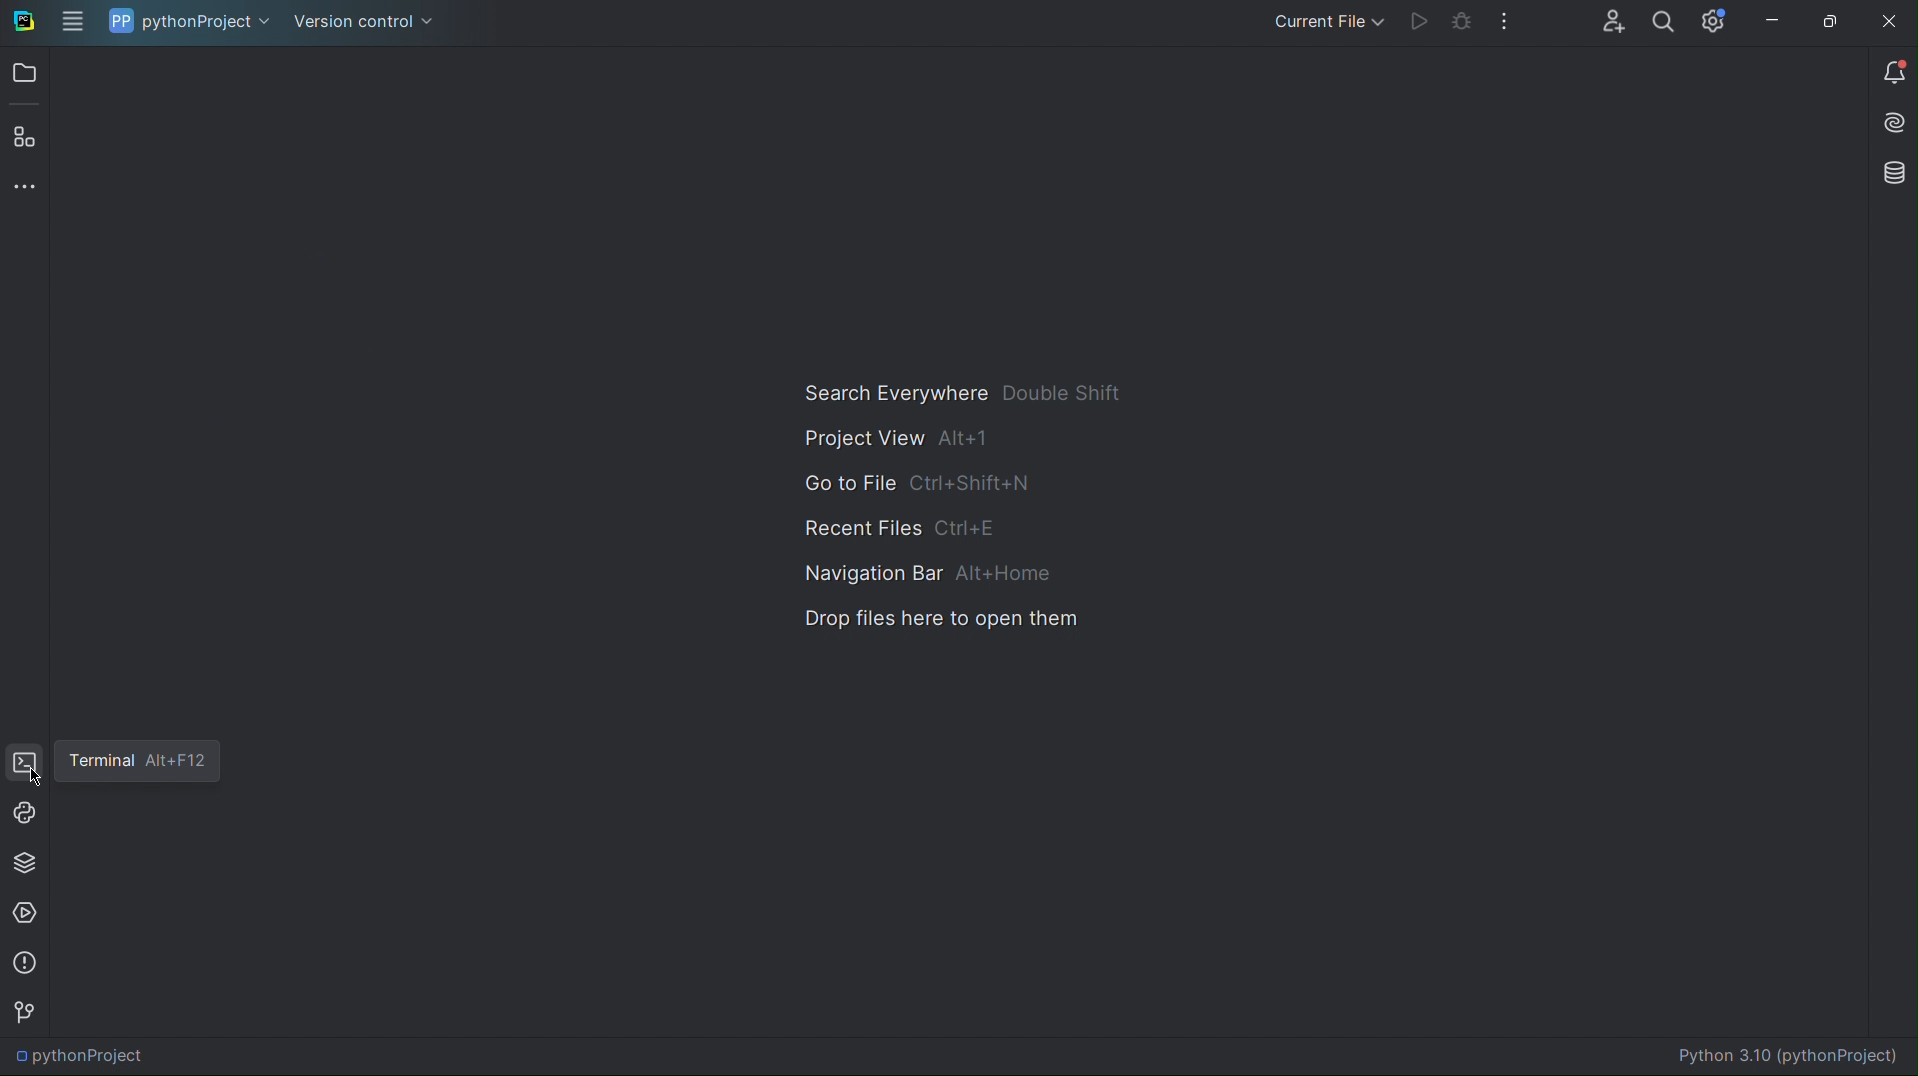 Image resolution: width=1918 pixels, height=1076 pixels. Describe the element at coordinates (26, 913) in the screenshot. I see `Services` at that location.